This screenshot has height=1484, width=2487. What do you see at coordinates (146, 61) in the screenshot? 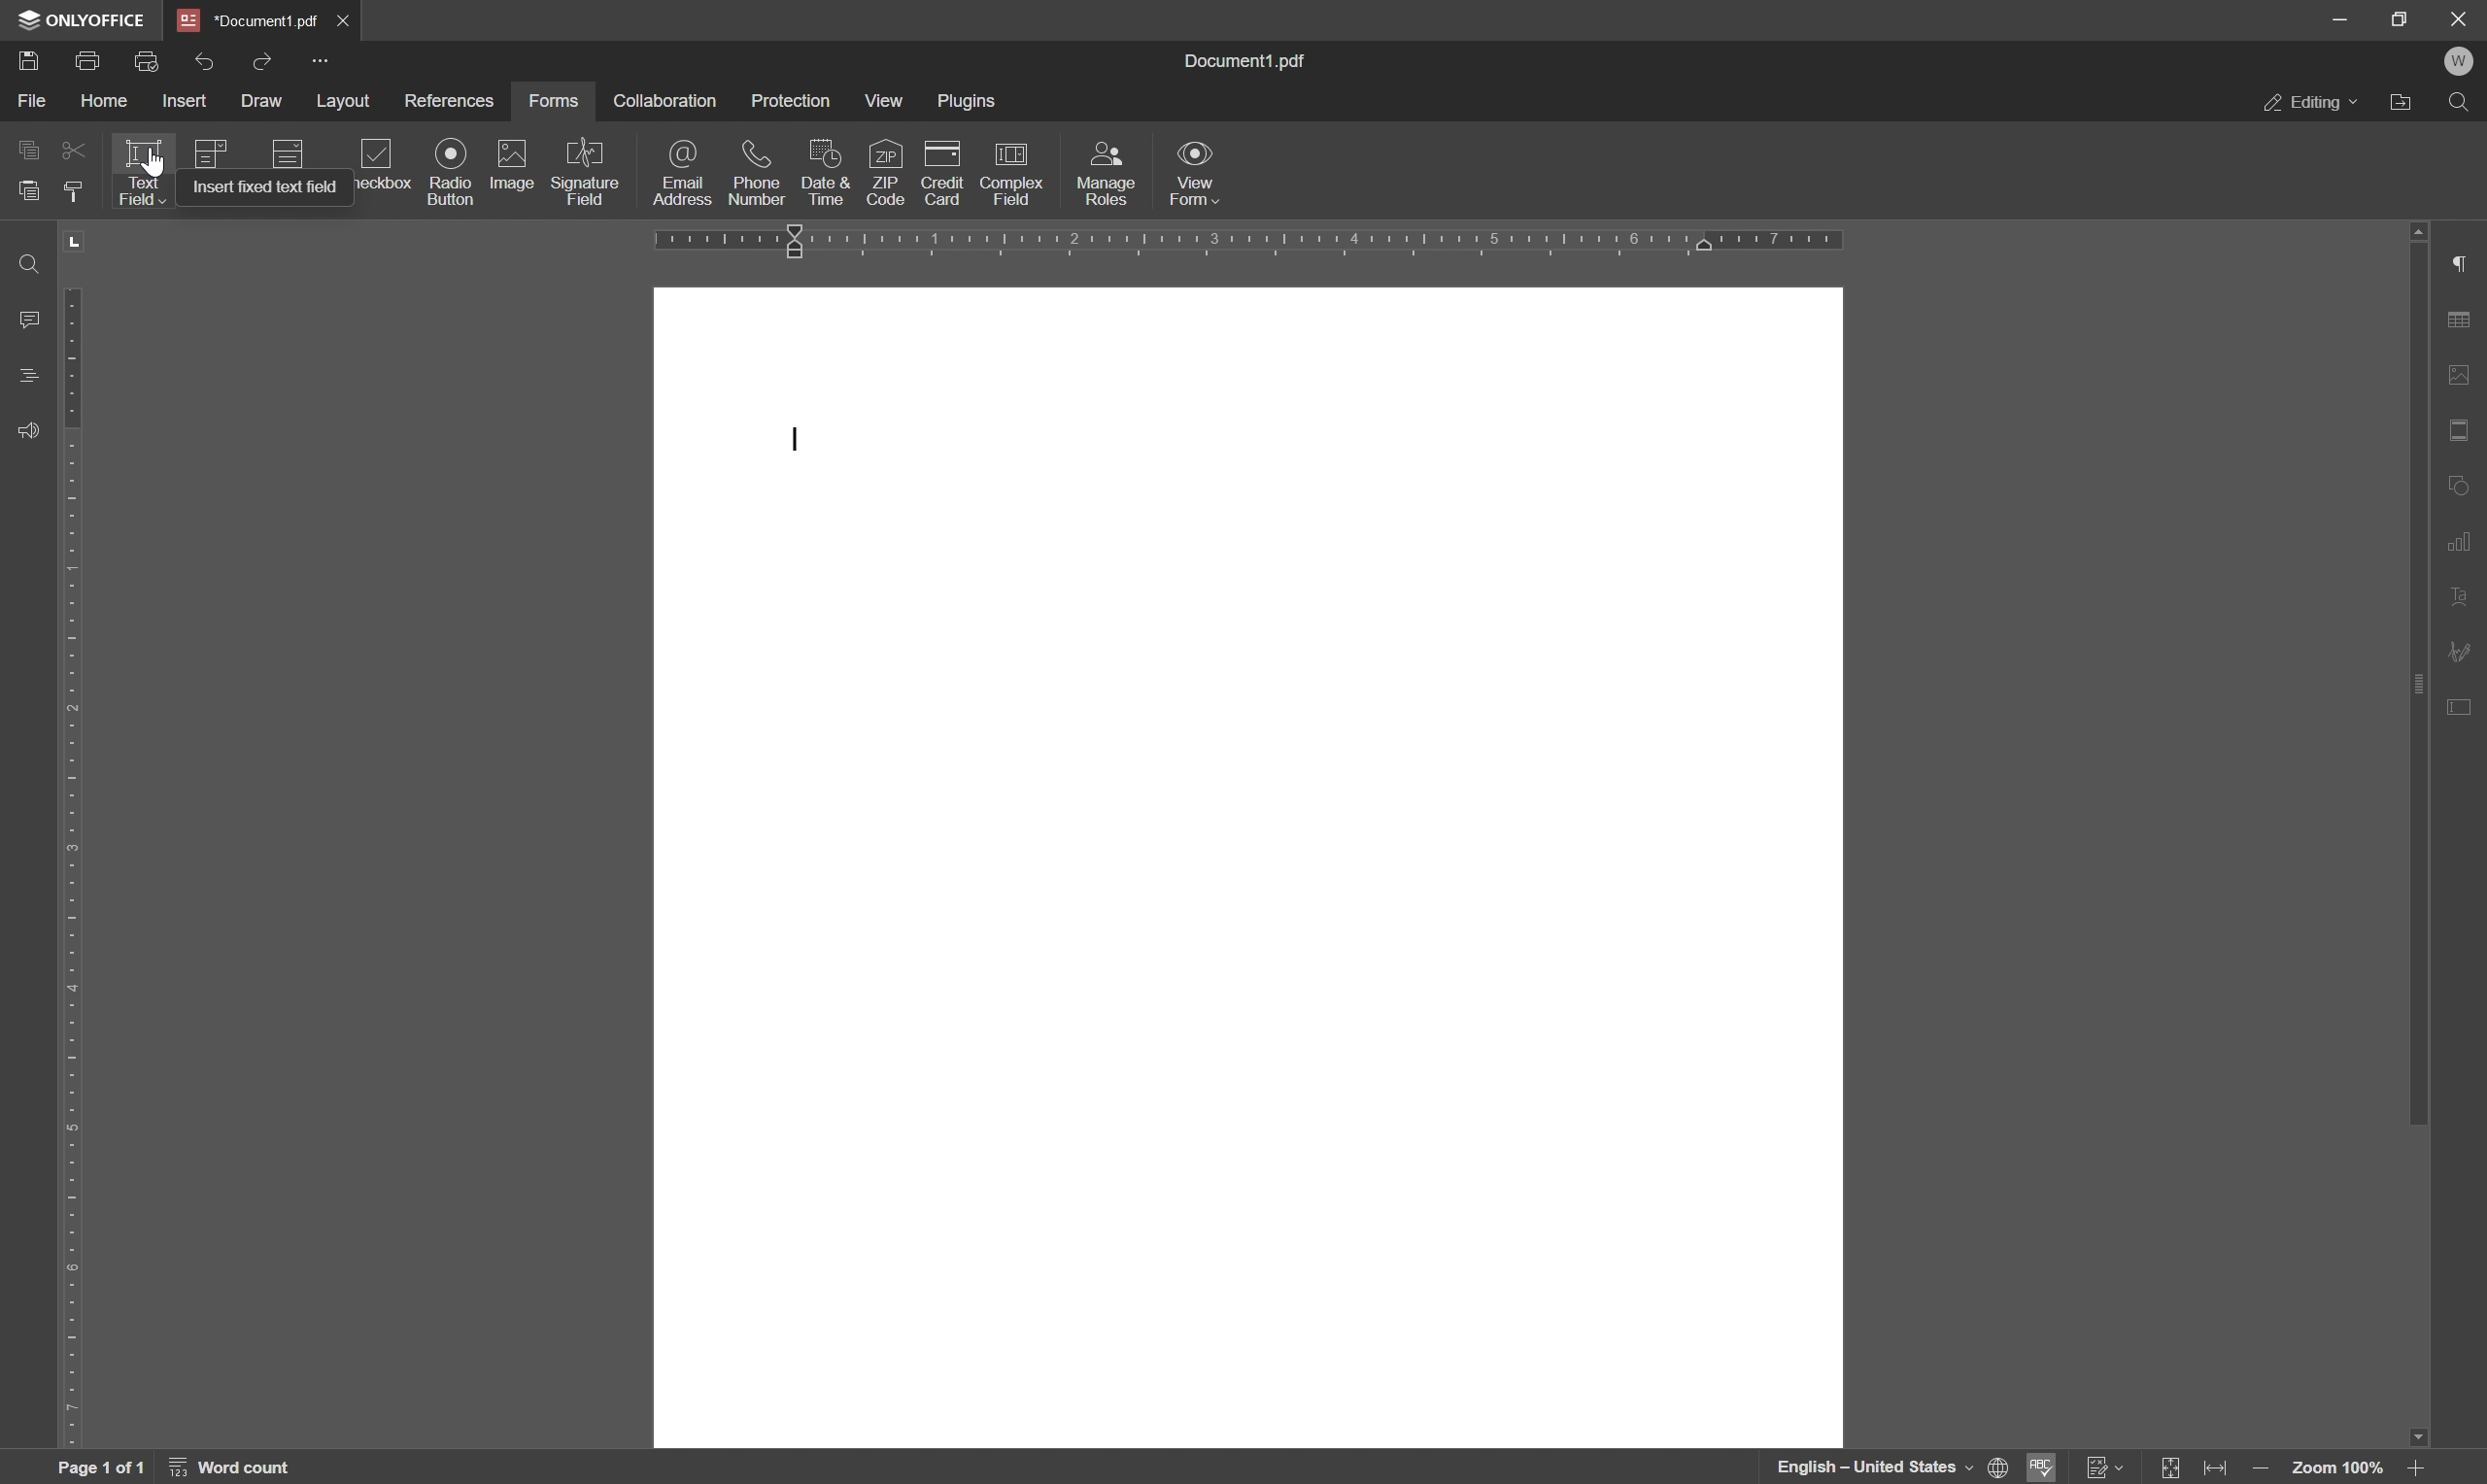
I see `quick print` at bounding box center [146, 61].